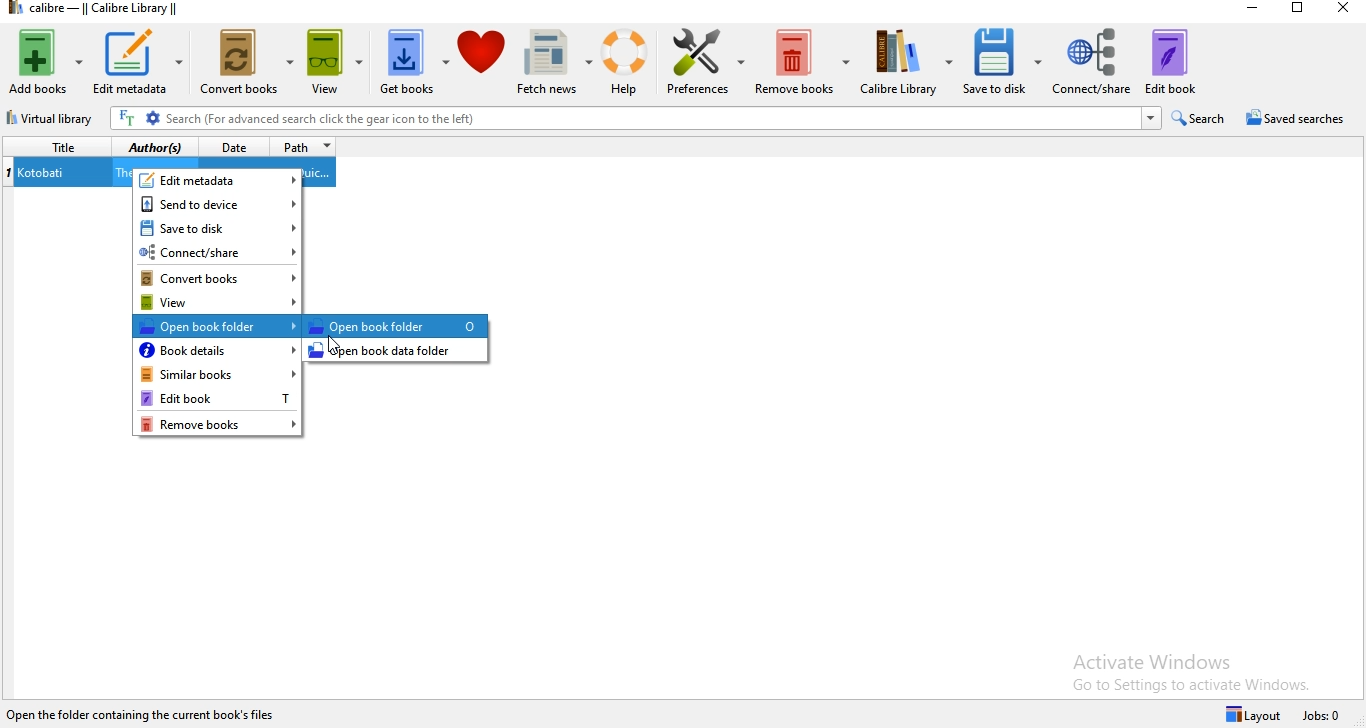  Describe the element at coordinates (400, 353) in the screenshot. I see `open book data folder` at that location.